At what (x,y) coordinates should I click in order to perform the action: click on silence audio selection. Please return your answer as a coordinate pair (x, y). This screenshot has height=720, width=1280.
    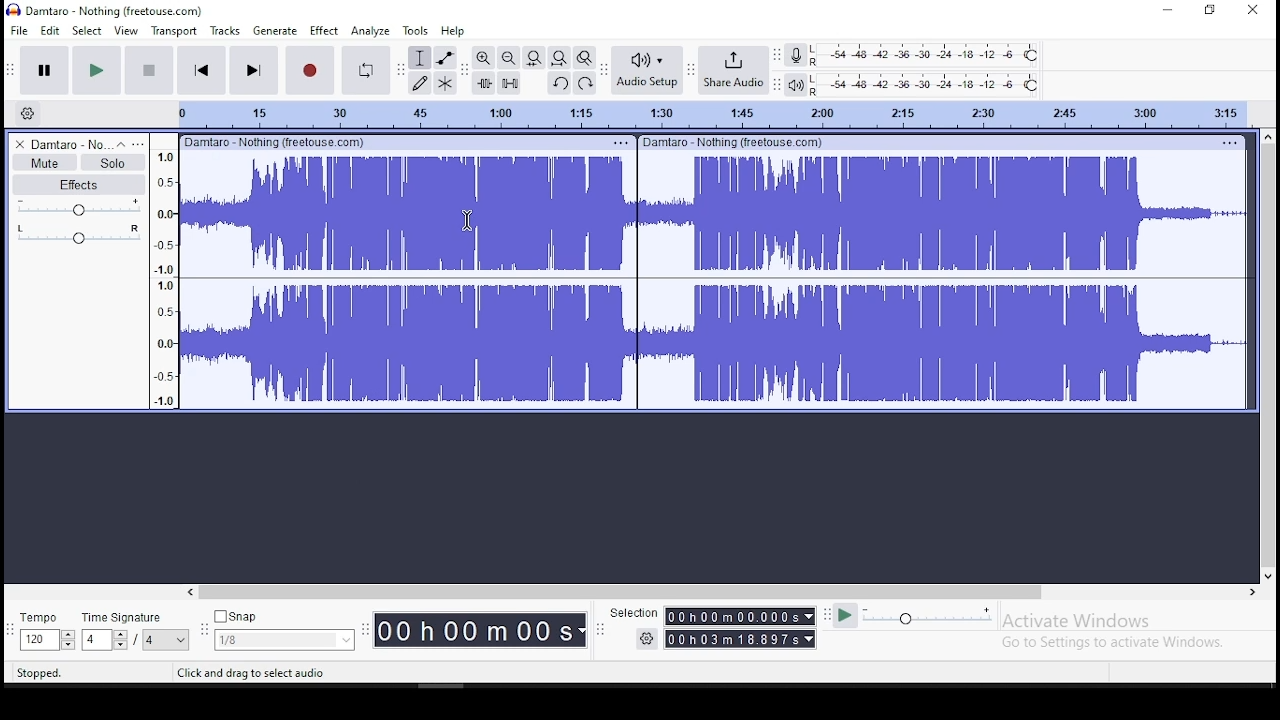
    Looking at the image, I should click on (509, 83).